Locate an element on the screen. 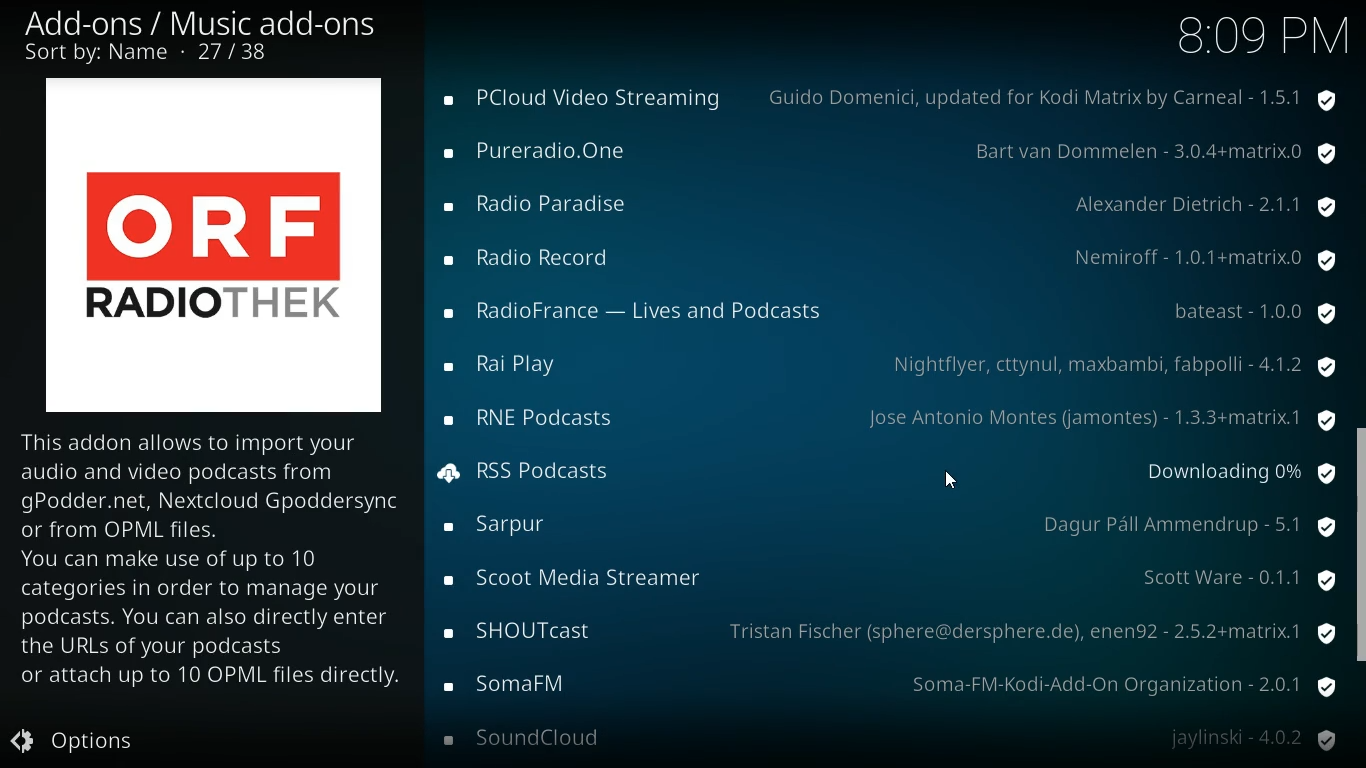 This screenshot has width=1366, height=768. Time - 8:08PM is located at coordinates (1260, 35).